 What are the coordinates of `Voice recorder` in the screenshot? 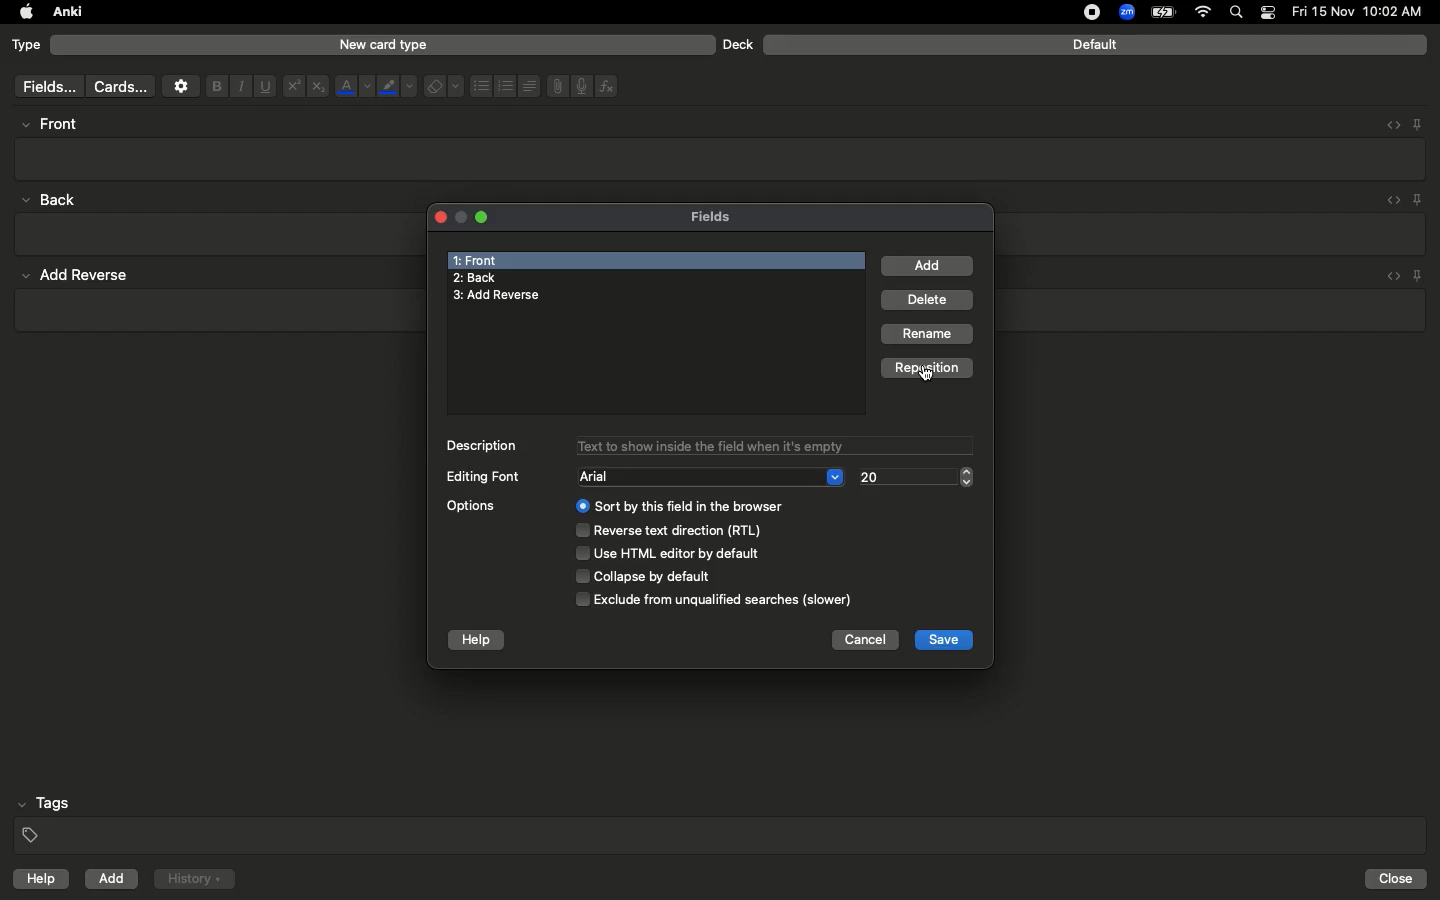 It's located at (580, 84).